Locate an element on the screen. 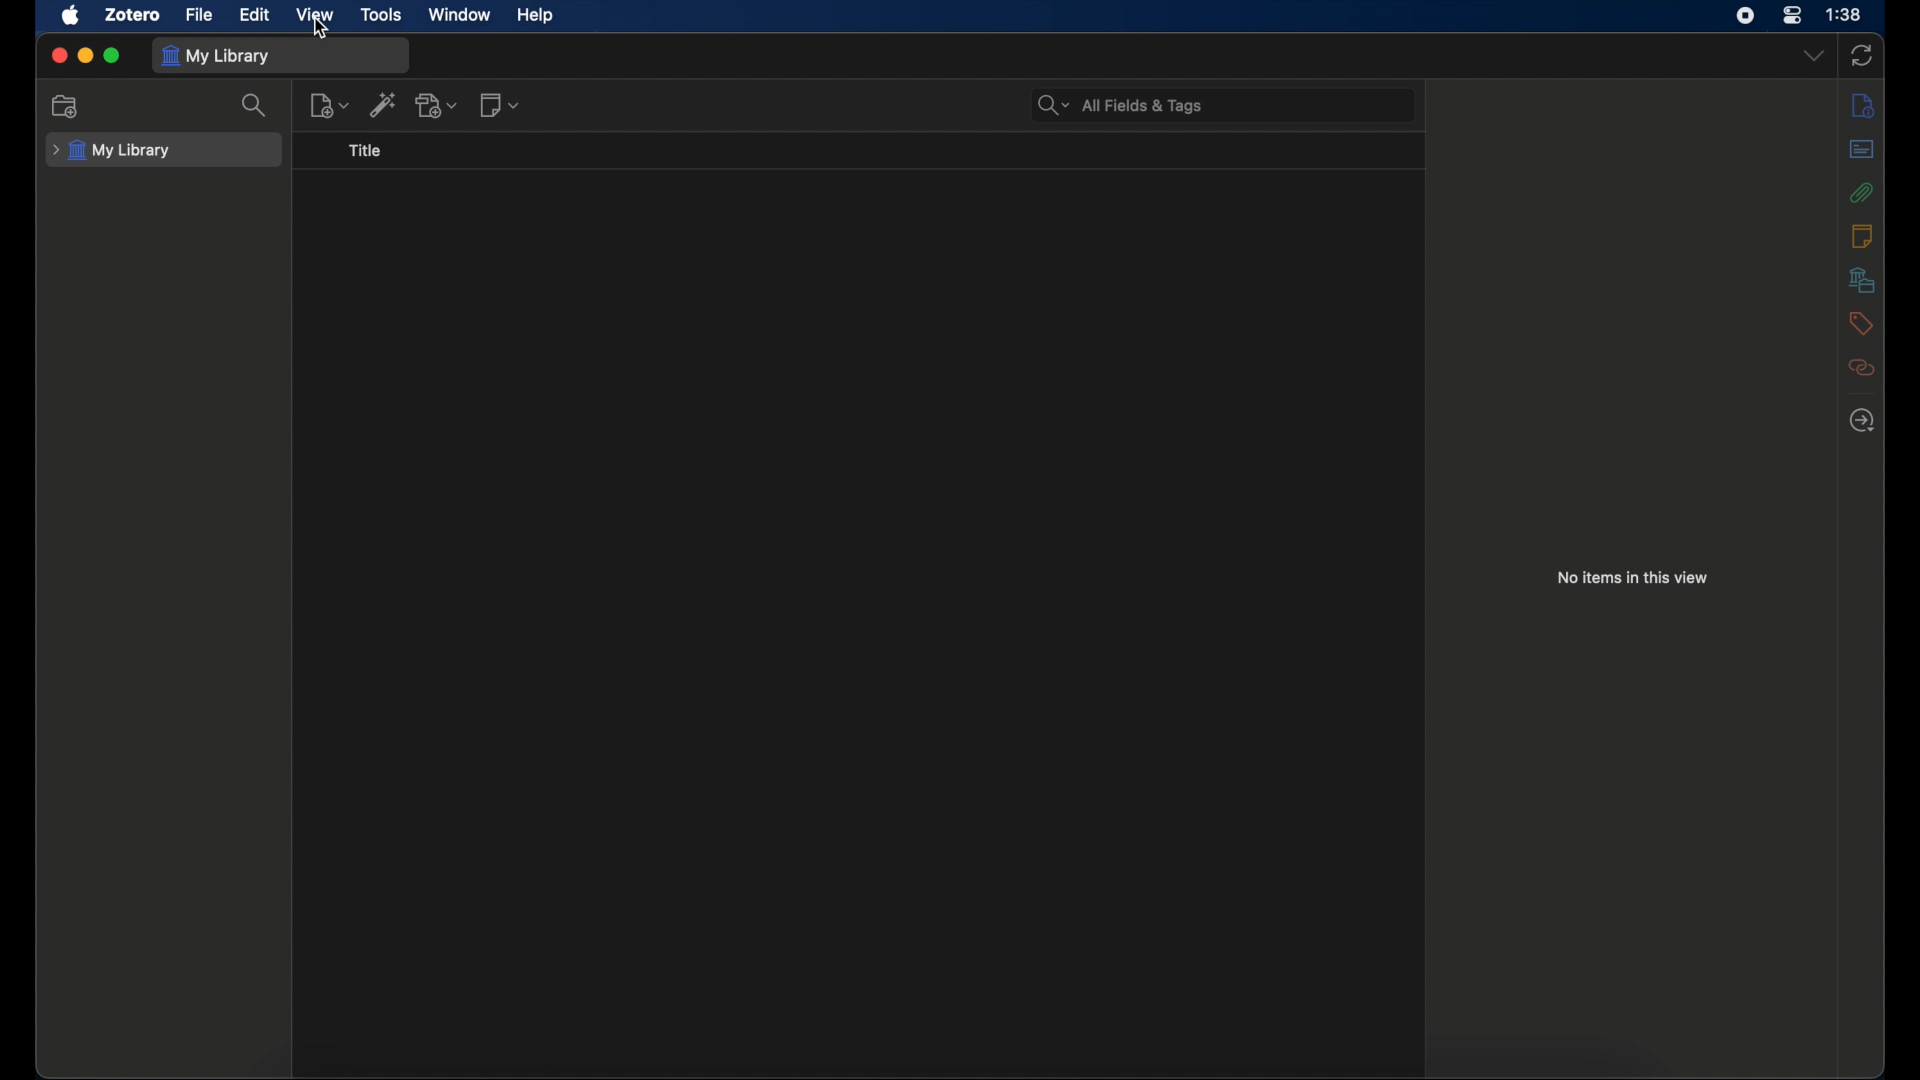  control center is located at coordinates (1793, 16).